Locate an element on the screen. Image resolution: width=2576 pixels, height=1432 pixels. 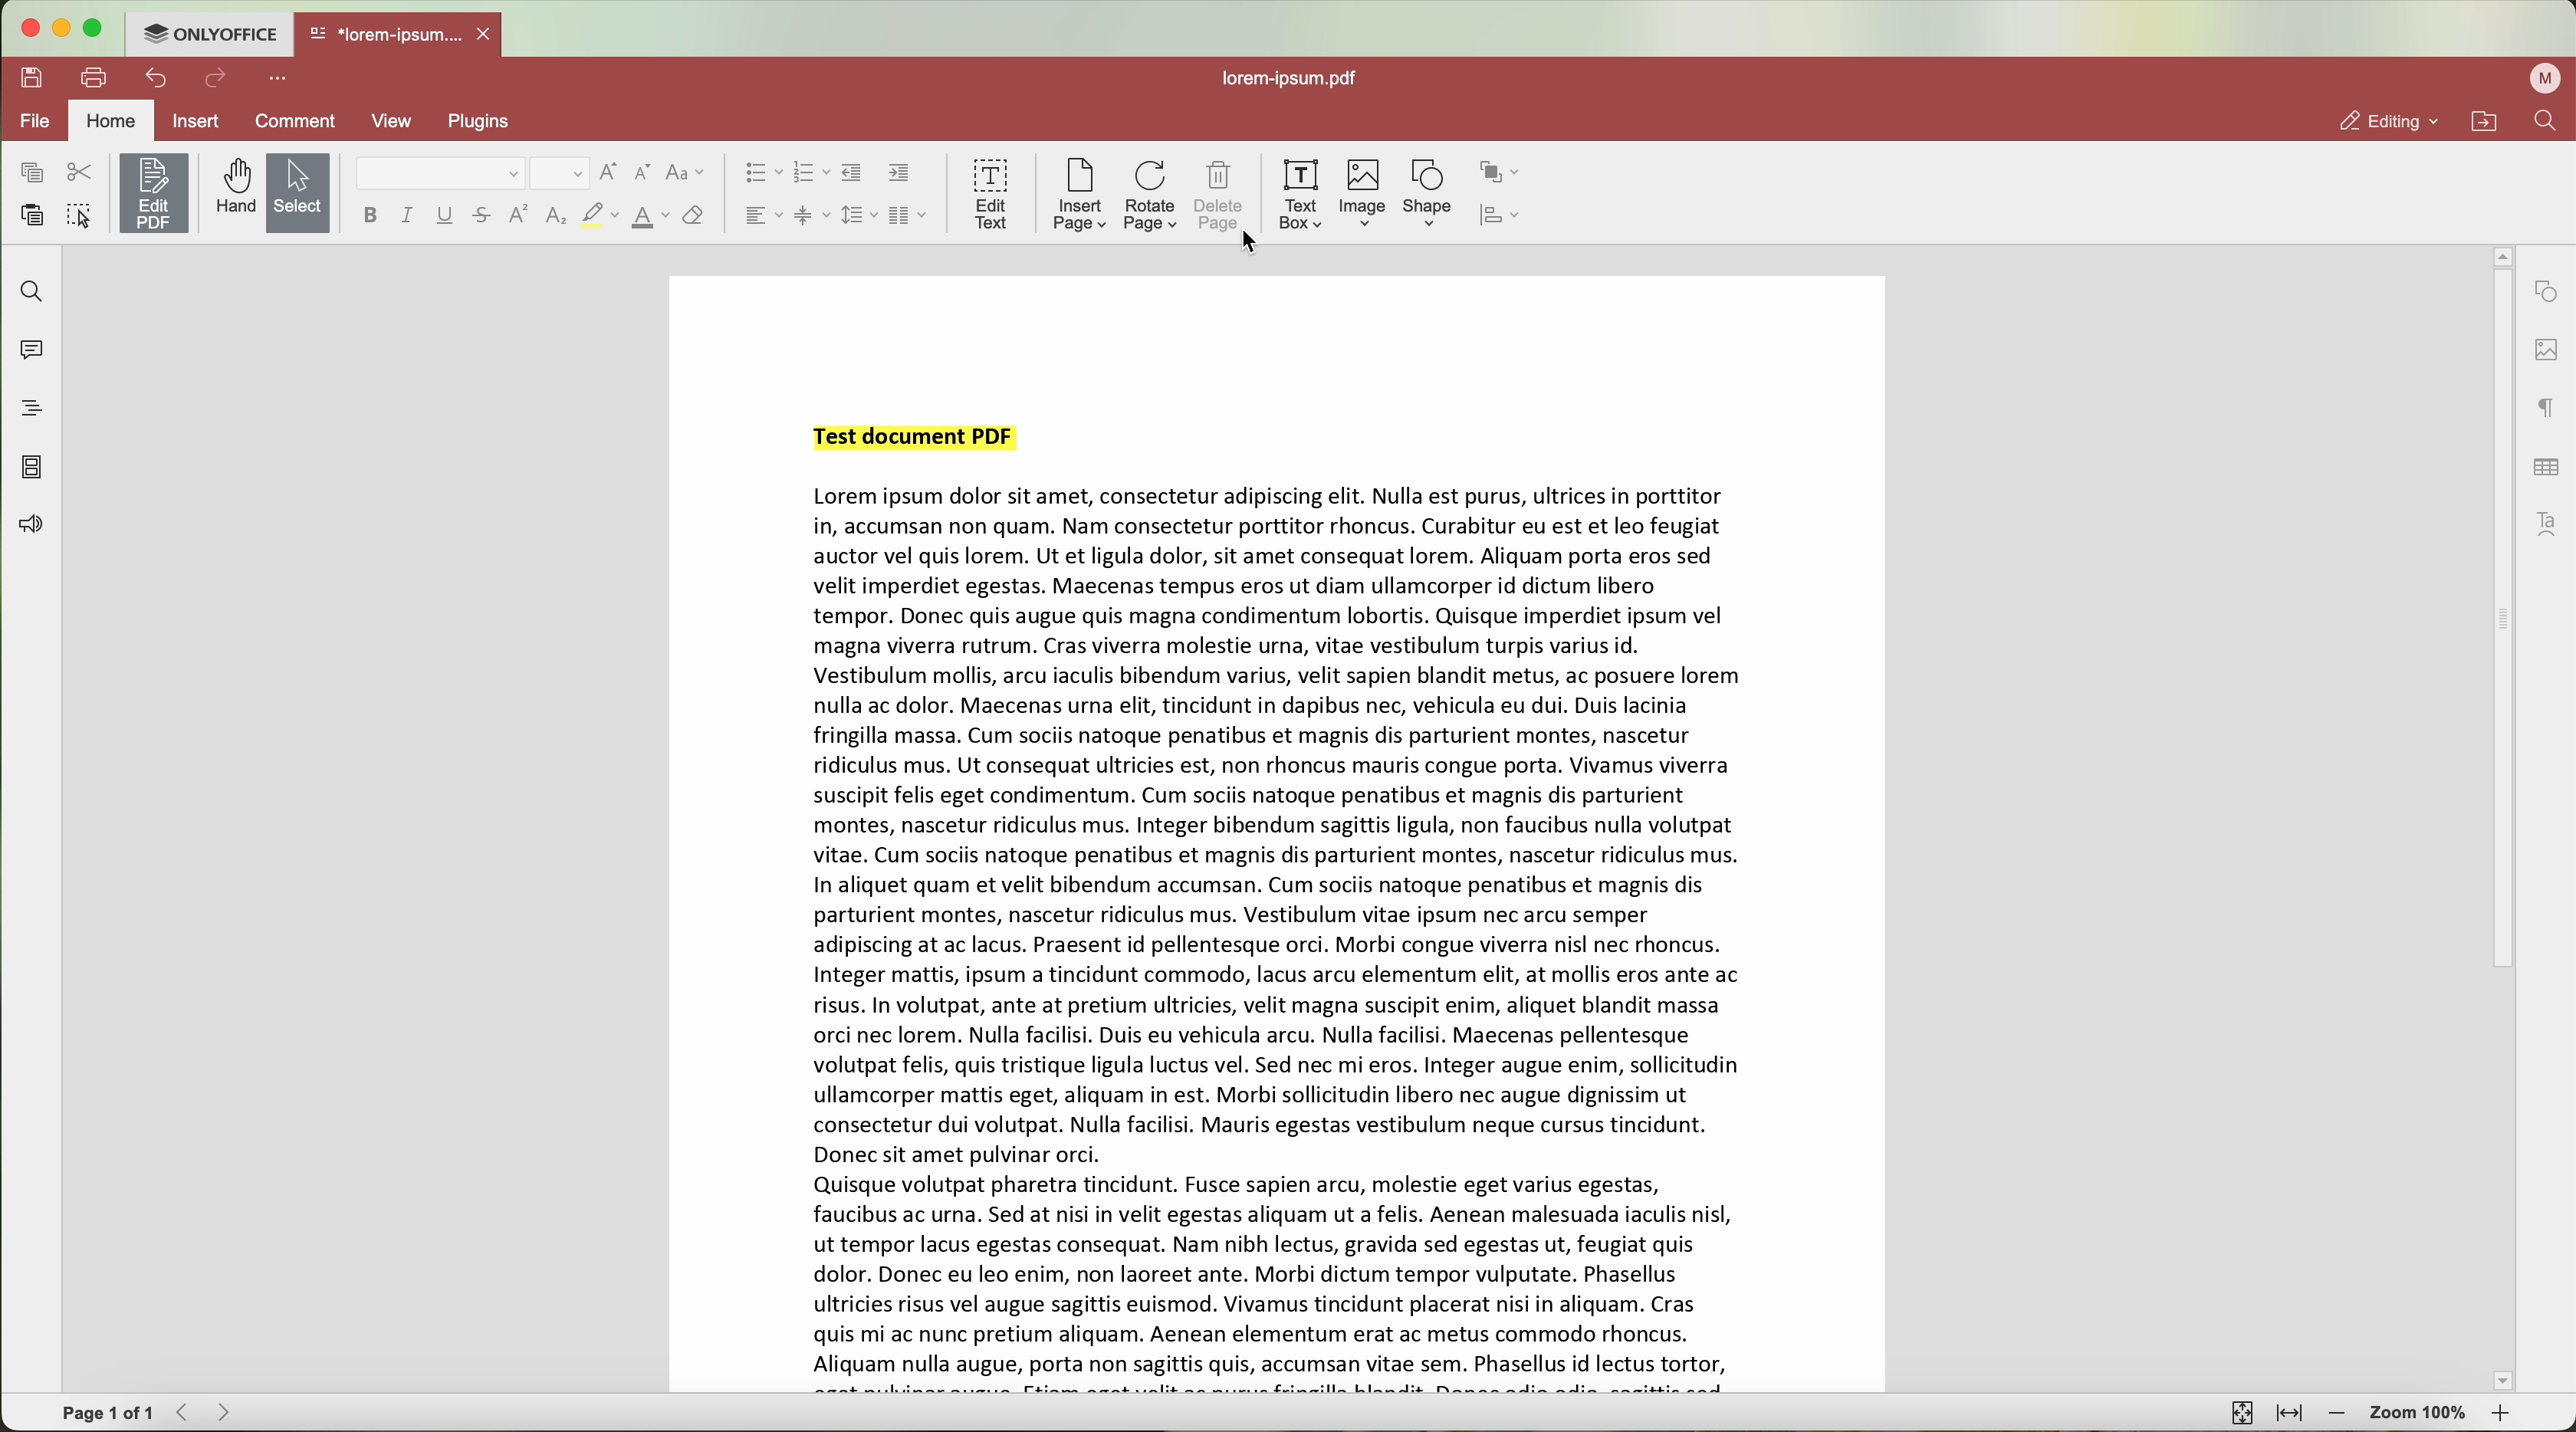
paragraph settings is located at coordinates (2545, 412).